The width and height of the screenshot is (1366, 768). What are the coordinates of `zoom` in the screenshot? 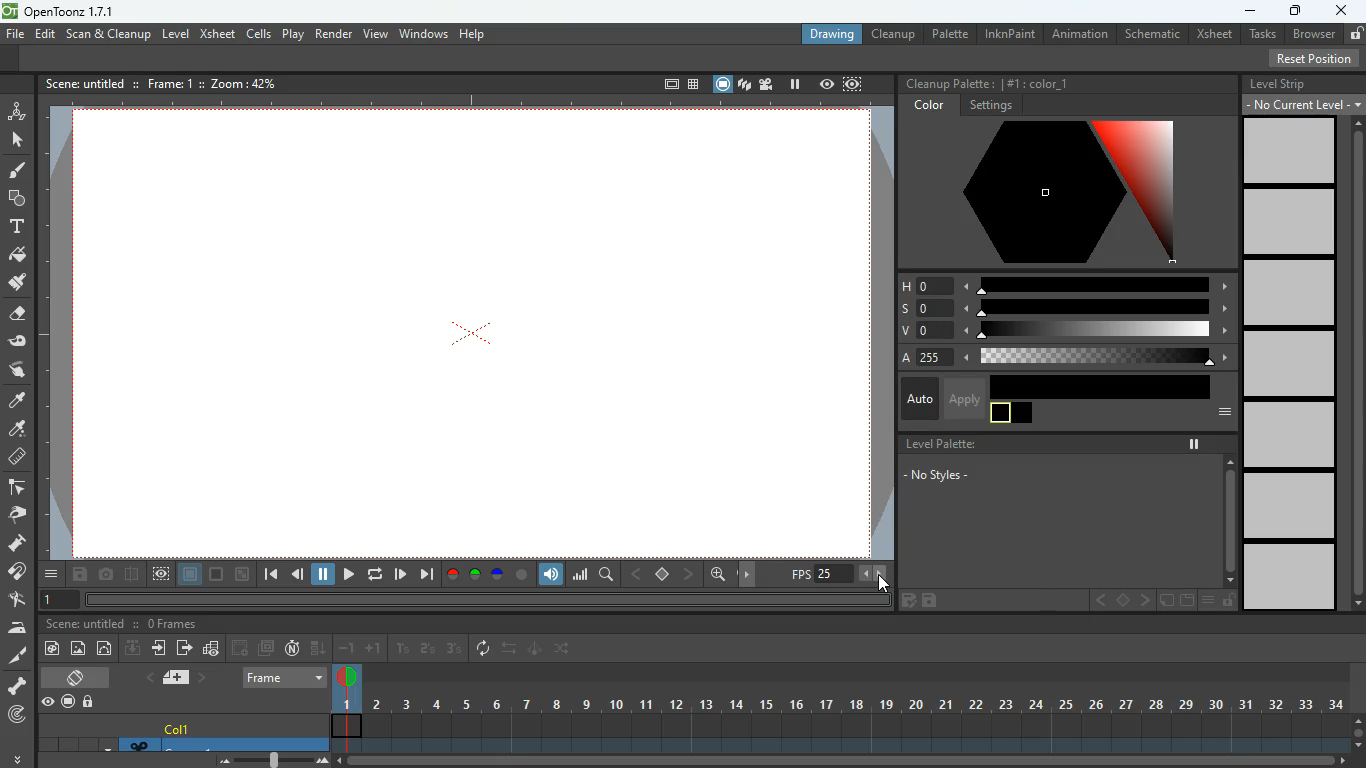 It's located at (246, 83).